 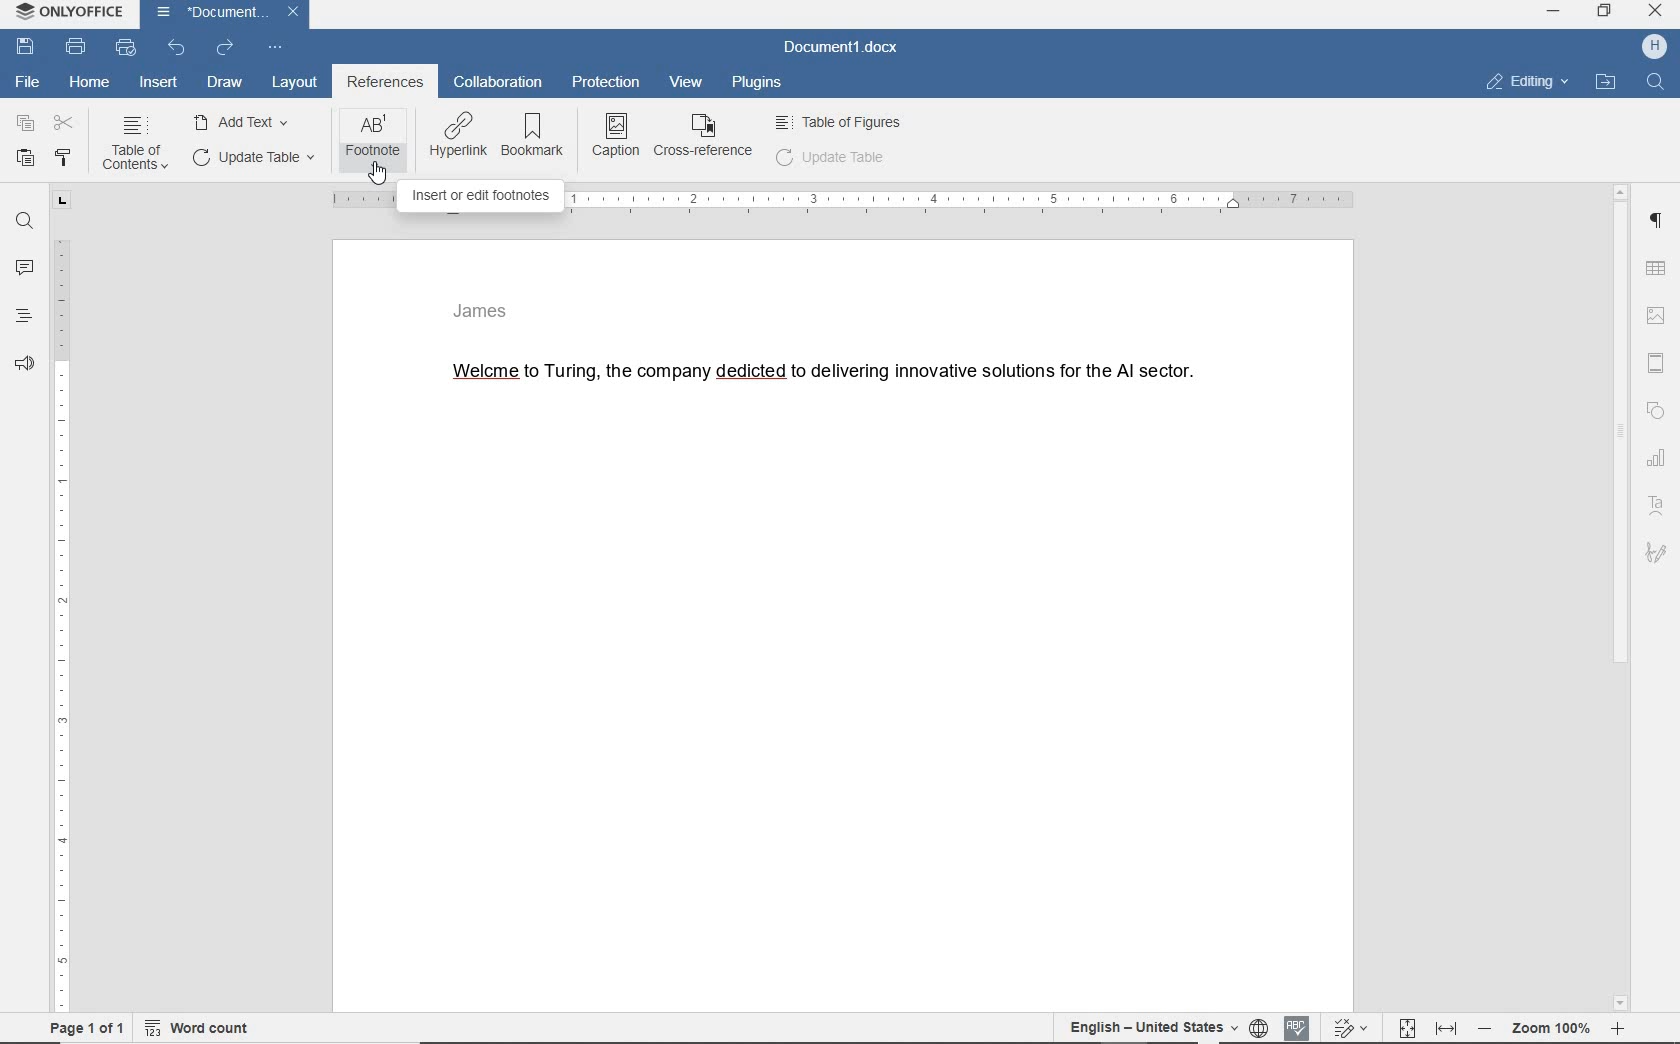 I want to click on save, so click(x=25, y=47).